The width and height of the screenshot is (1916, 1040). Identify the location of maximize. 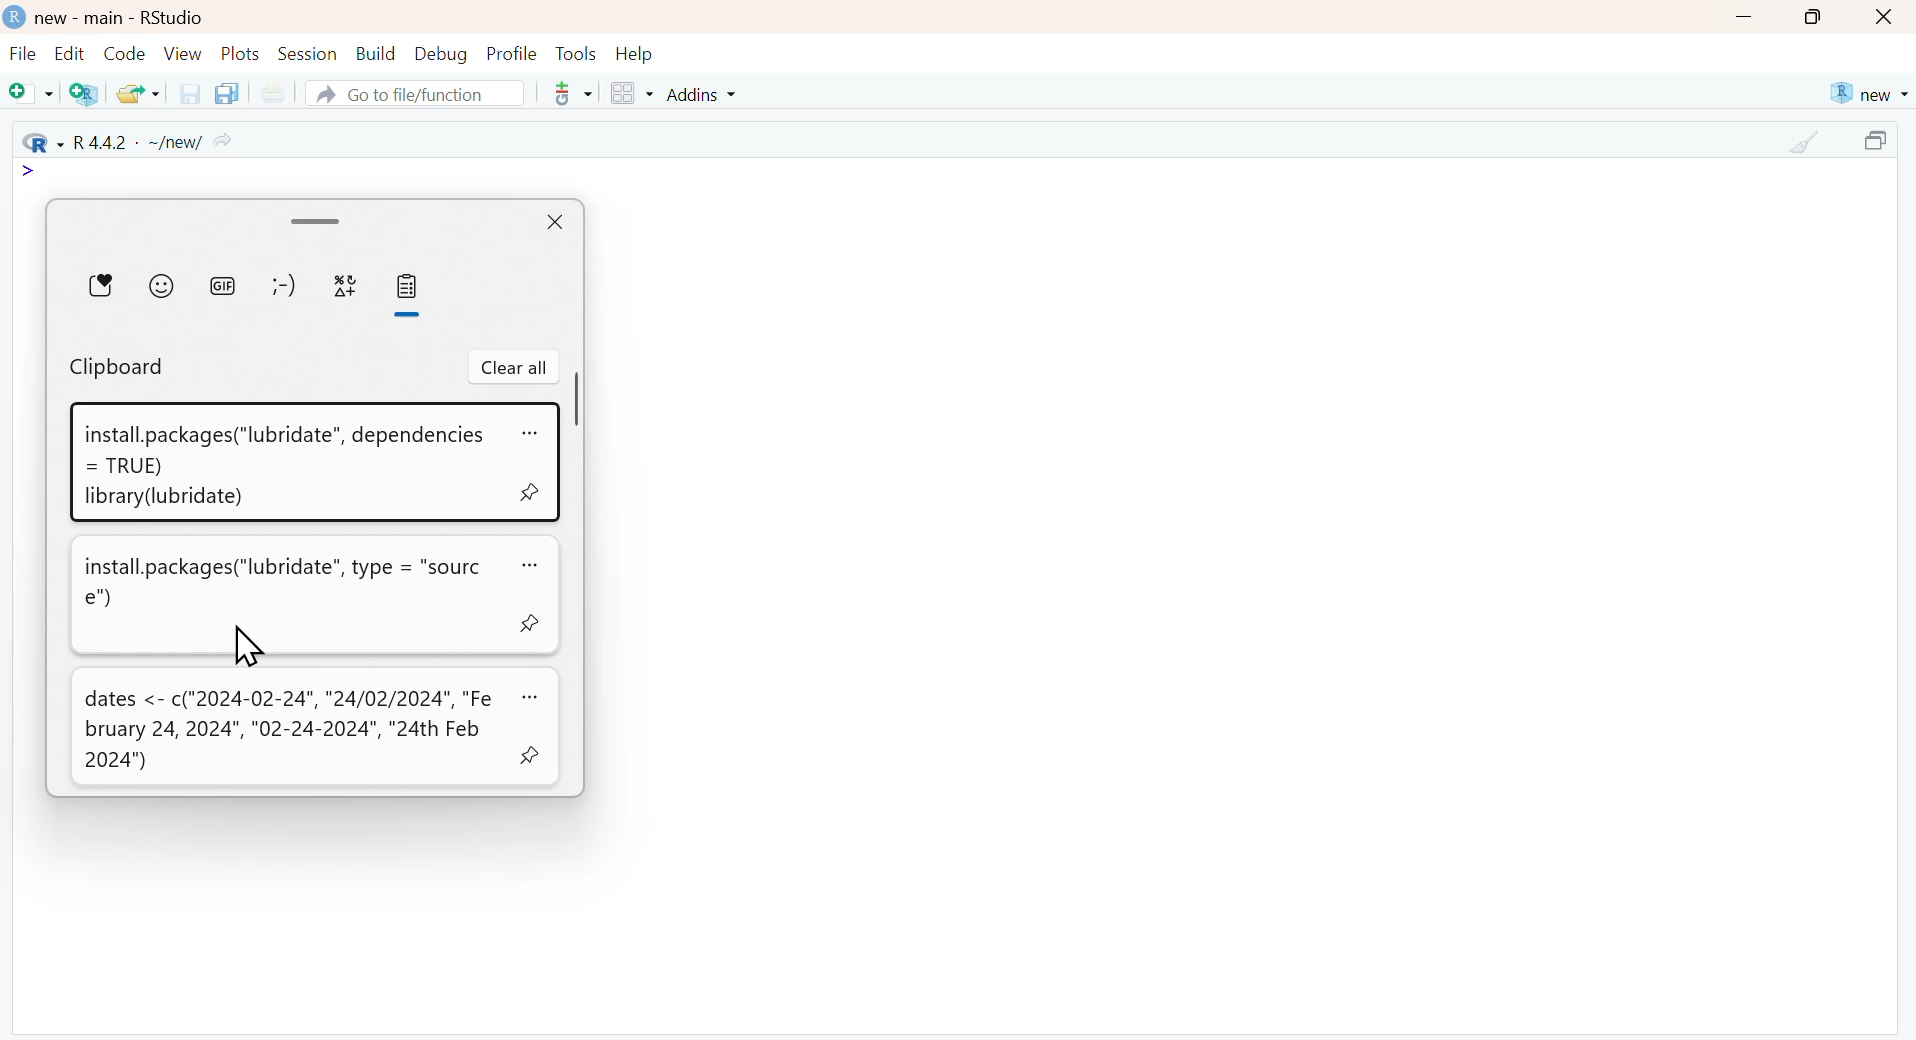
(1814, 17).